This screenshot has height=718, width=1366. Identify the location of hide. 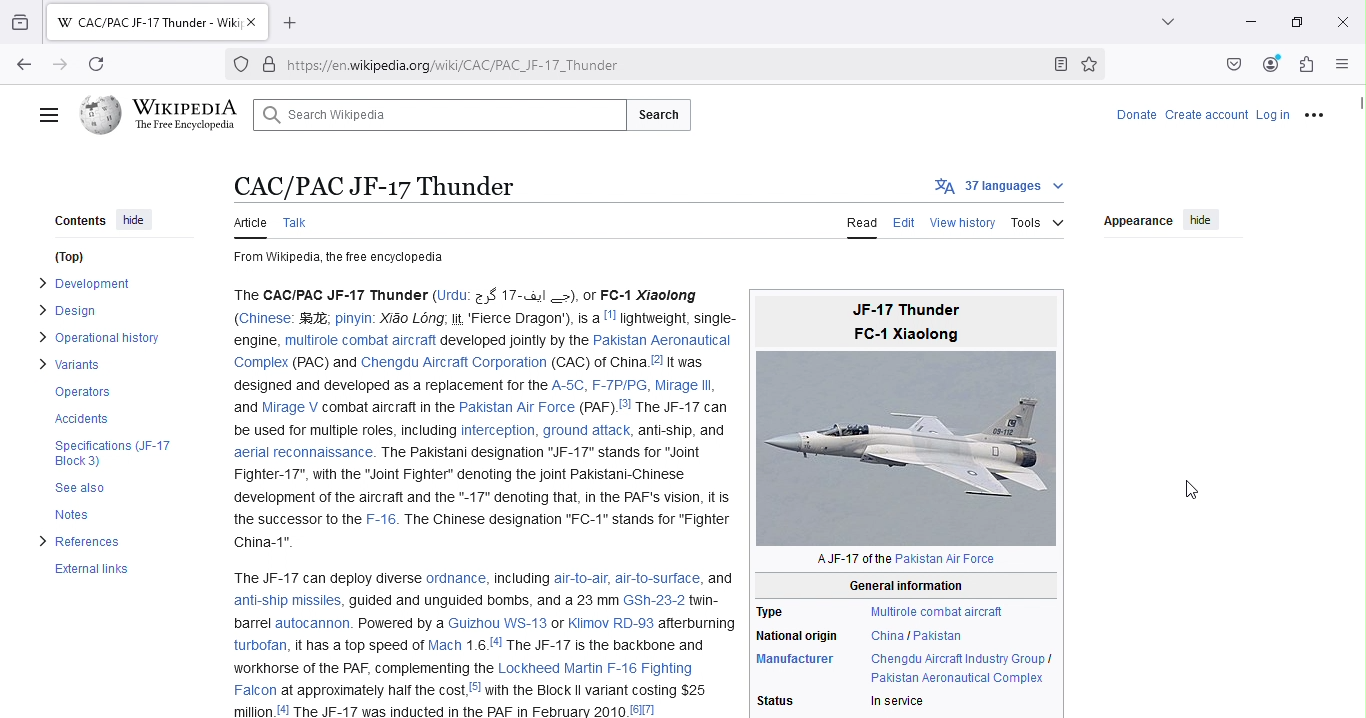
(131, 221).